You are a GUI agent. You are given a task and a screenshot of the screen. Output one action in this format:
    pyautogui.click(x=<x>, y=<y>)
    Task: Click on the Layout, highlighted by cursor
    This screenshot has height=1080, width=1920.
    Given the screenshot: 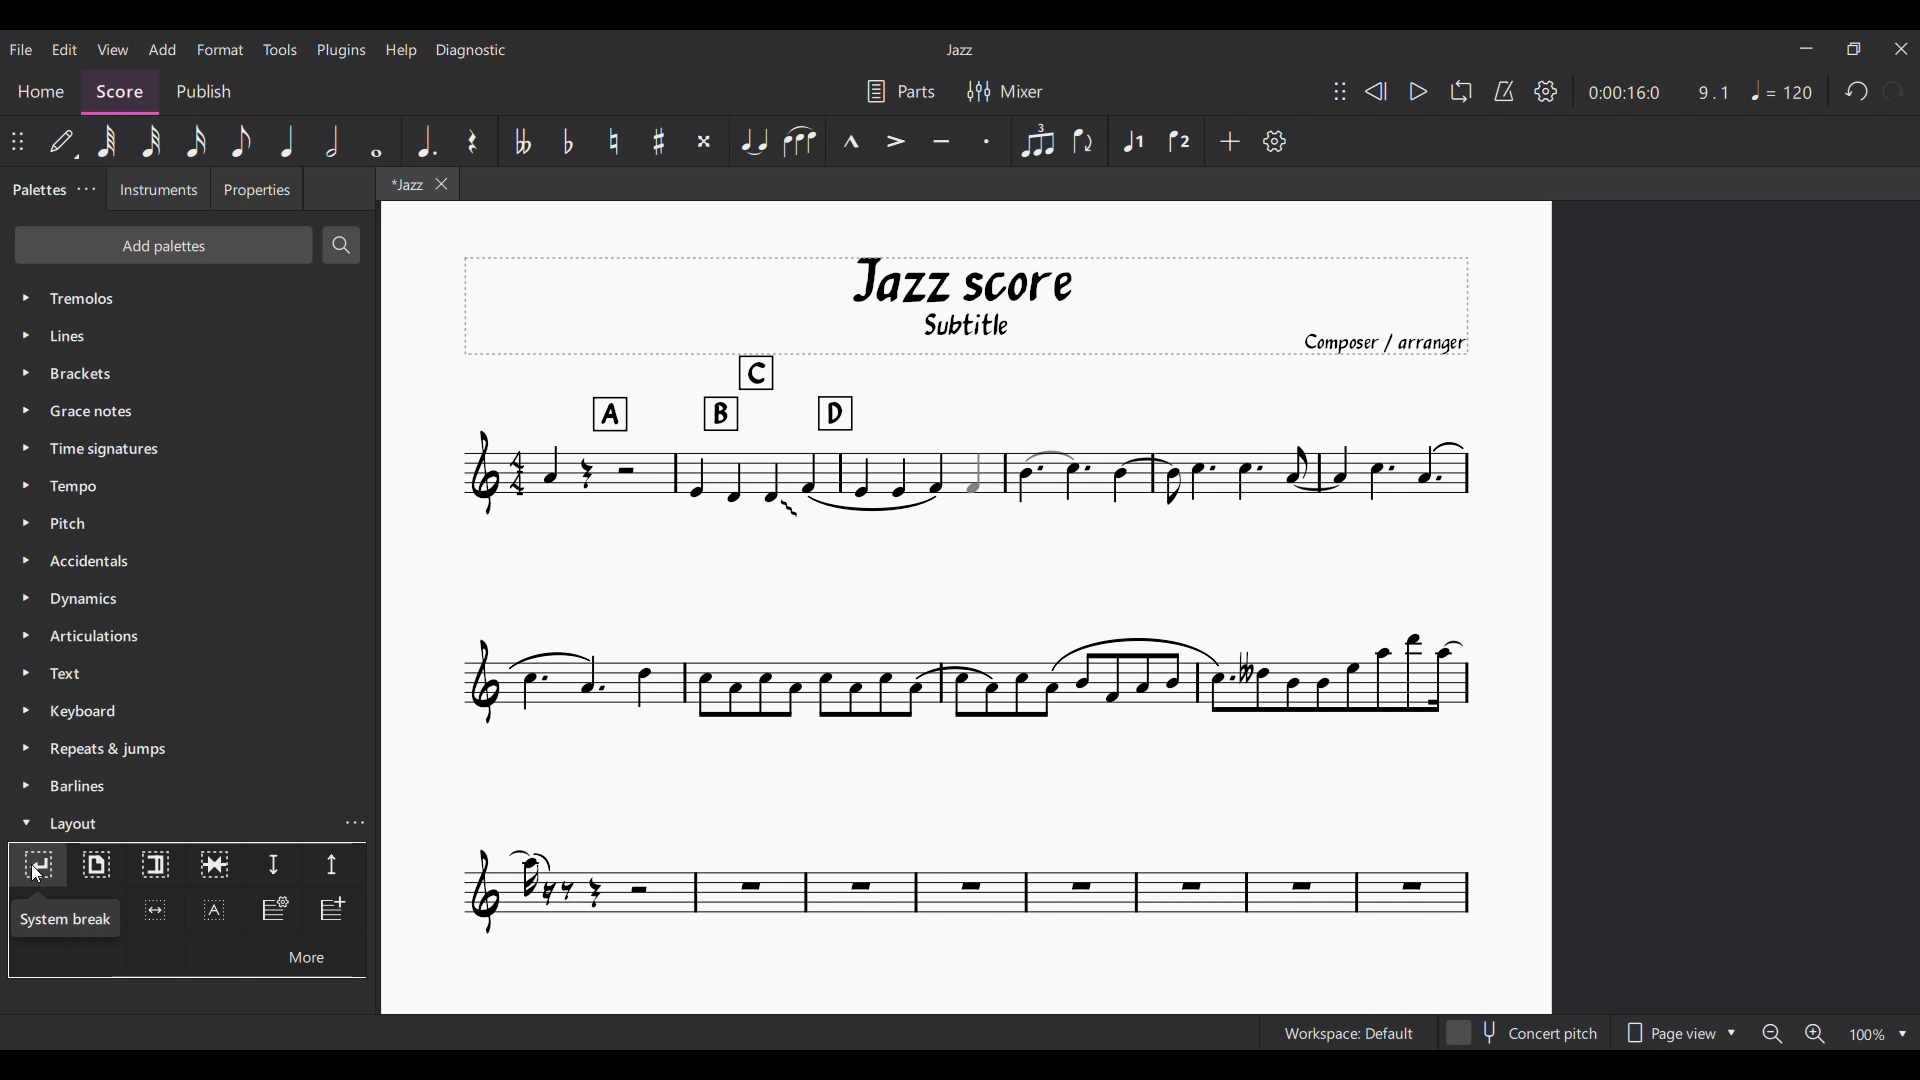 What is the action you would take?
    pyautogui.click(x=171, y=822)
    